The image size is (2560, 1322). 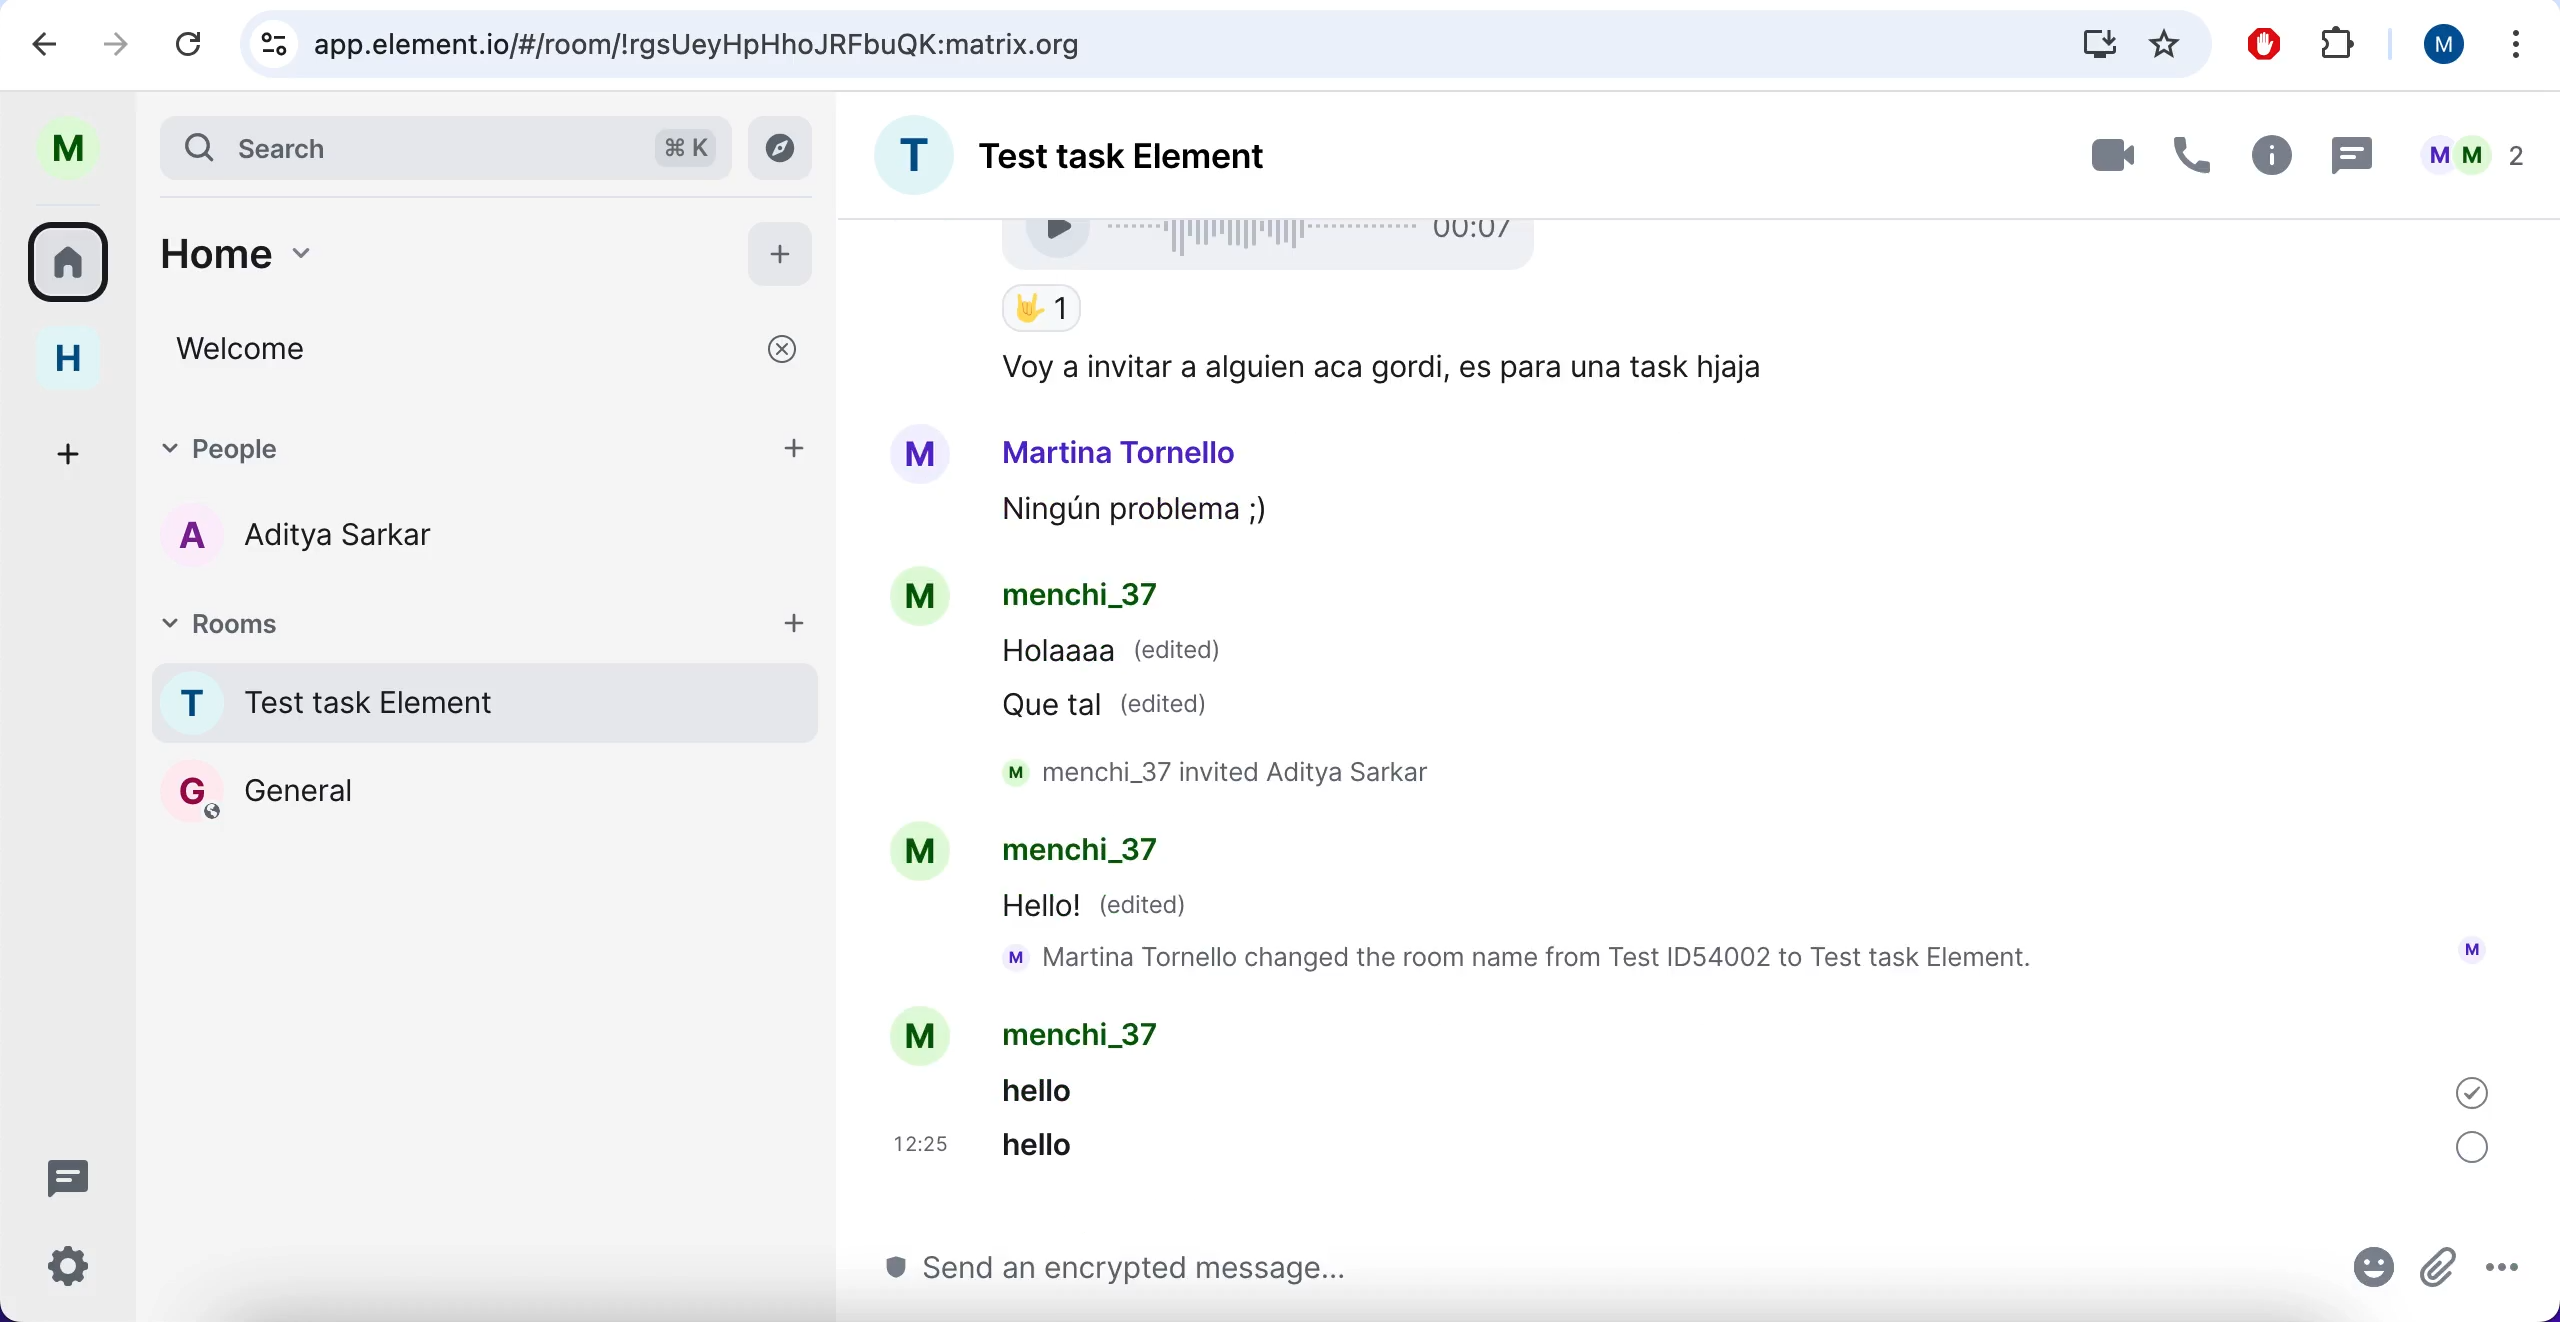 I want to click on home, so click(x=83, y=359).